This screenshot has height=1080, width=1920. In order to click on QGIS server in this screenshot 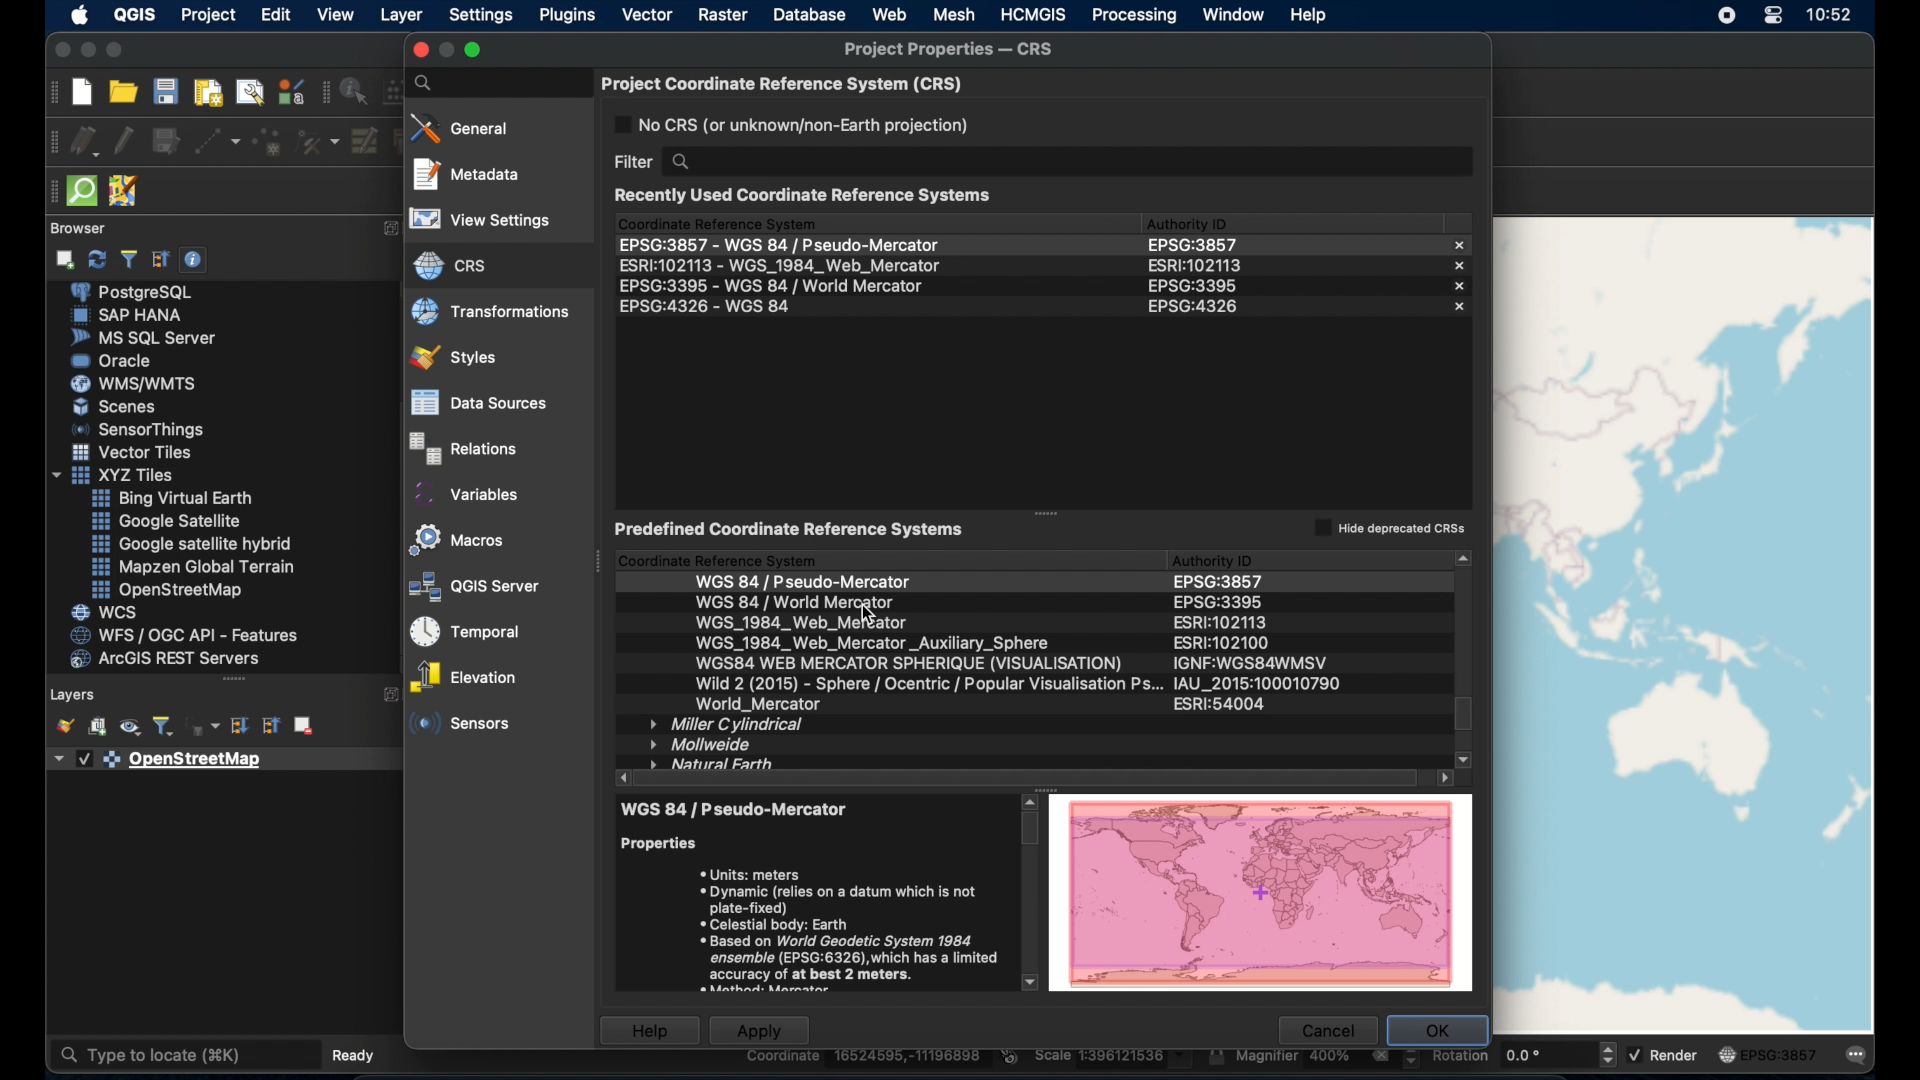, I will do `click(470, 586)`.